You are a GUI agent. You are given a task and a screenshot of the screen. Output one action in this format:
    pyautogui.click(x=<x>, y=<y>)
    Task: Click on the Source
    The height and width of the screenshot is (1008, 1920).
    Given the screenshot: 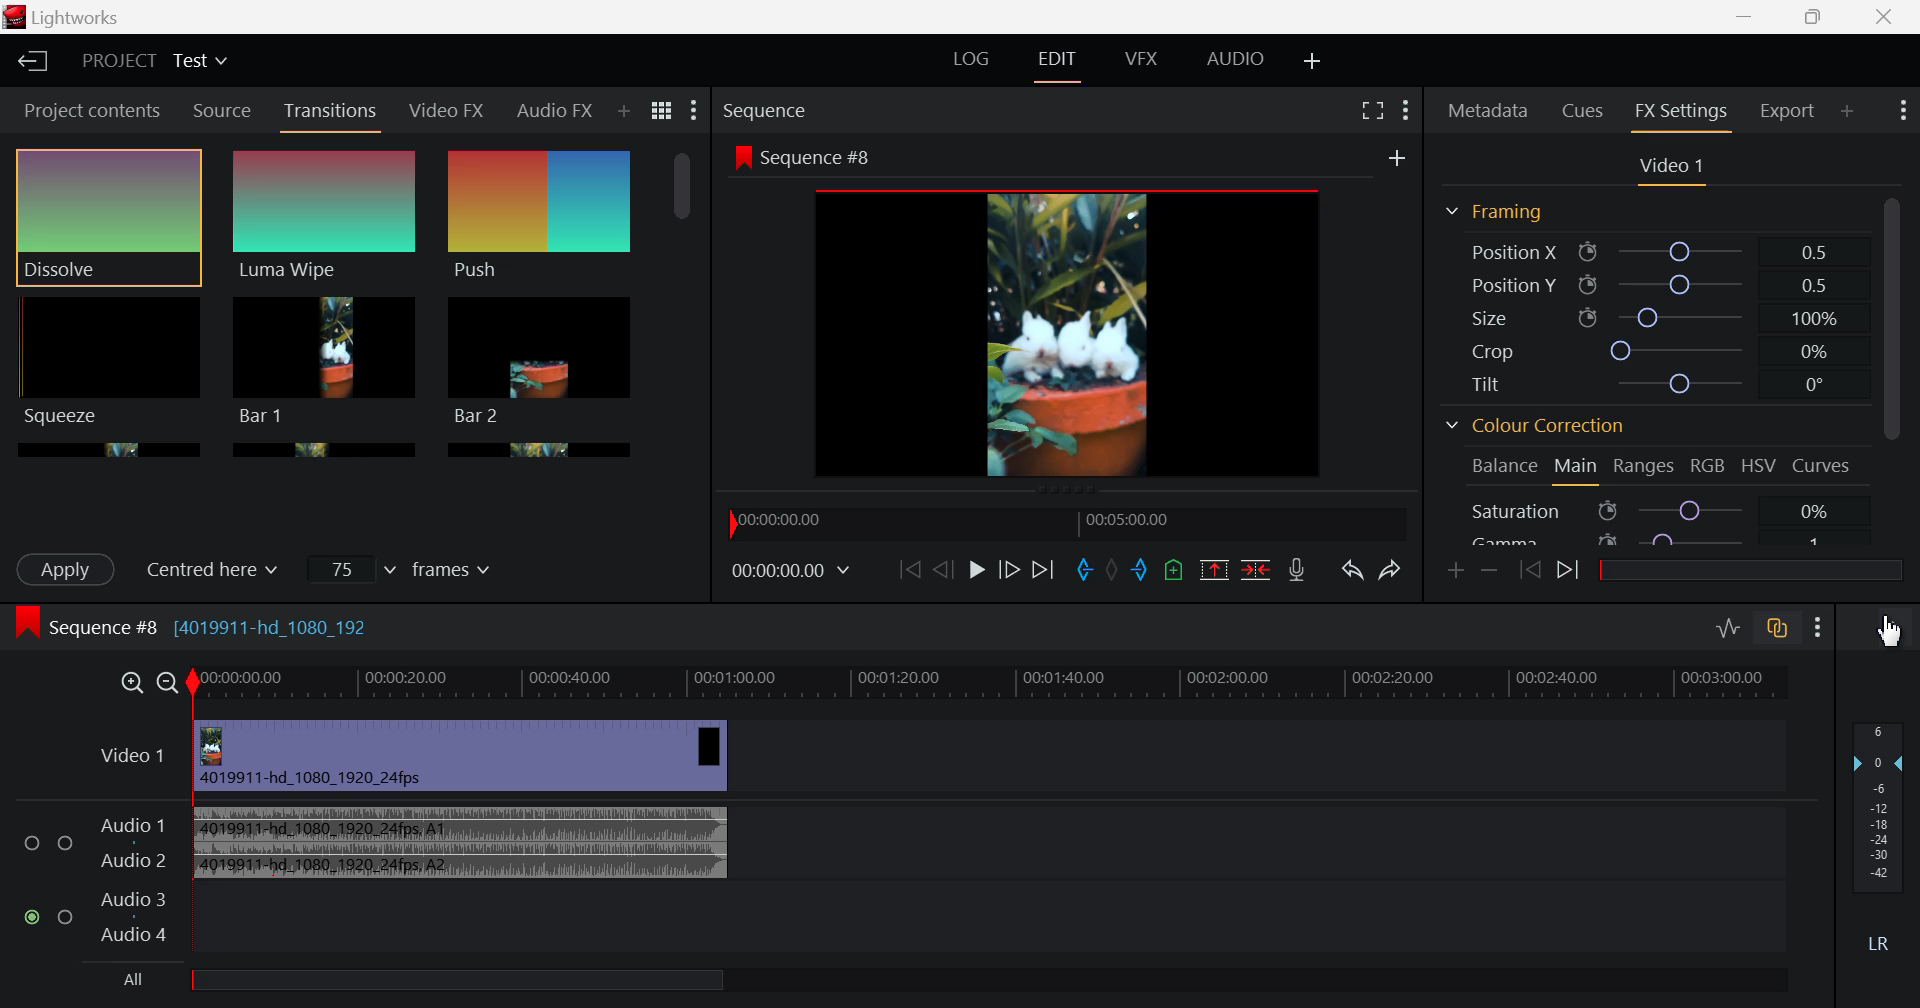 What is the action you would take?
    pyautogui.click(x=224, y=109)
    